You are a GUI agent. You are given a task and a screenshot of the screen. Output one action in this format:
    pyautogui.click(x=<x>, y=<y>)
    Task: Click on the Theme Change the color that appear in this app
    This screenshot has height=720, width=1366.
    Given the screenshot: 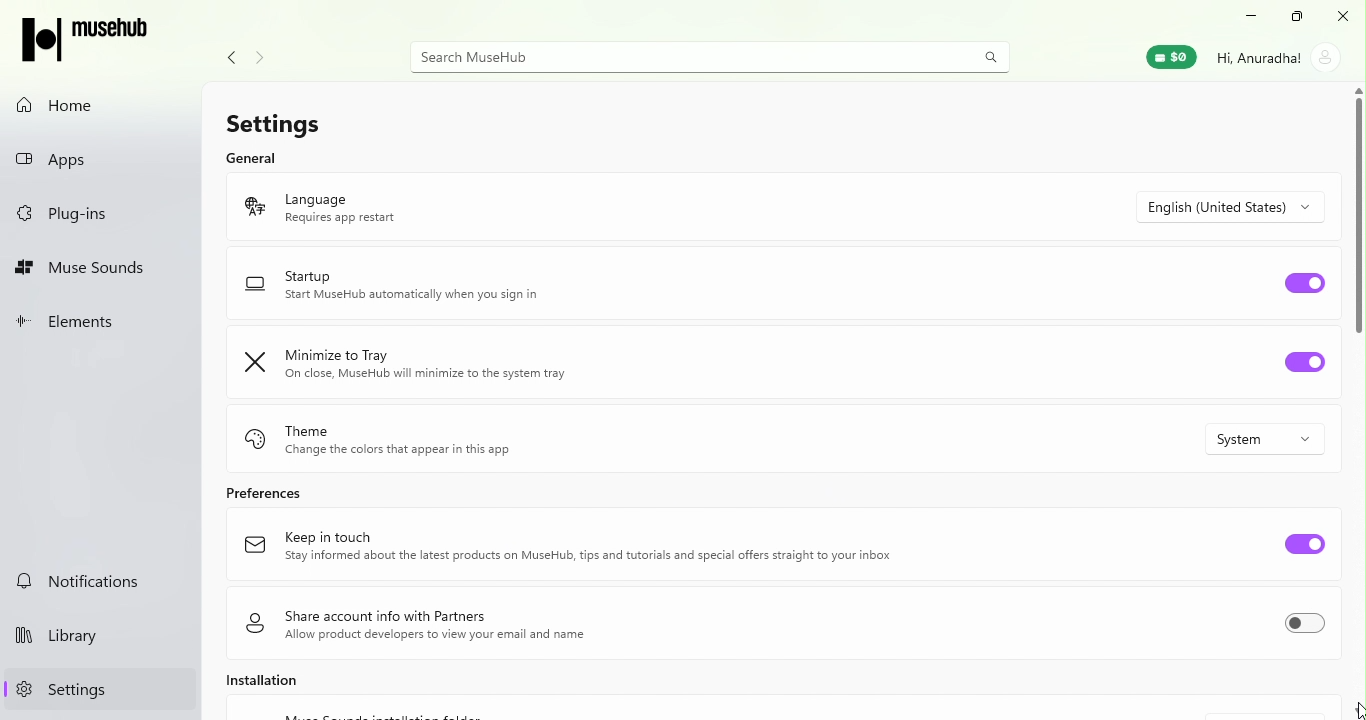 What is the action you would take?
    pyautogui.click(x=396, y=441)
    